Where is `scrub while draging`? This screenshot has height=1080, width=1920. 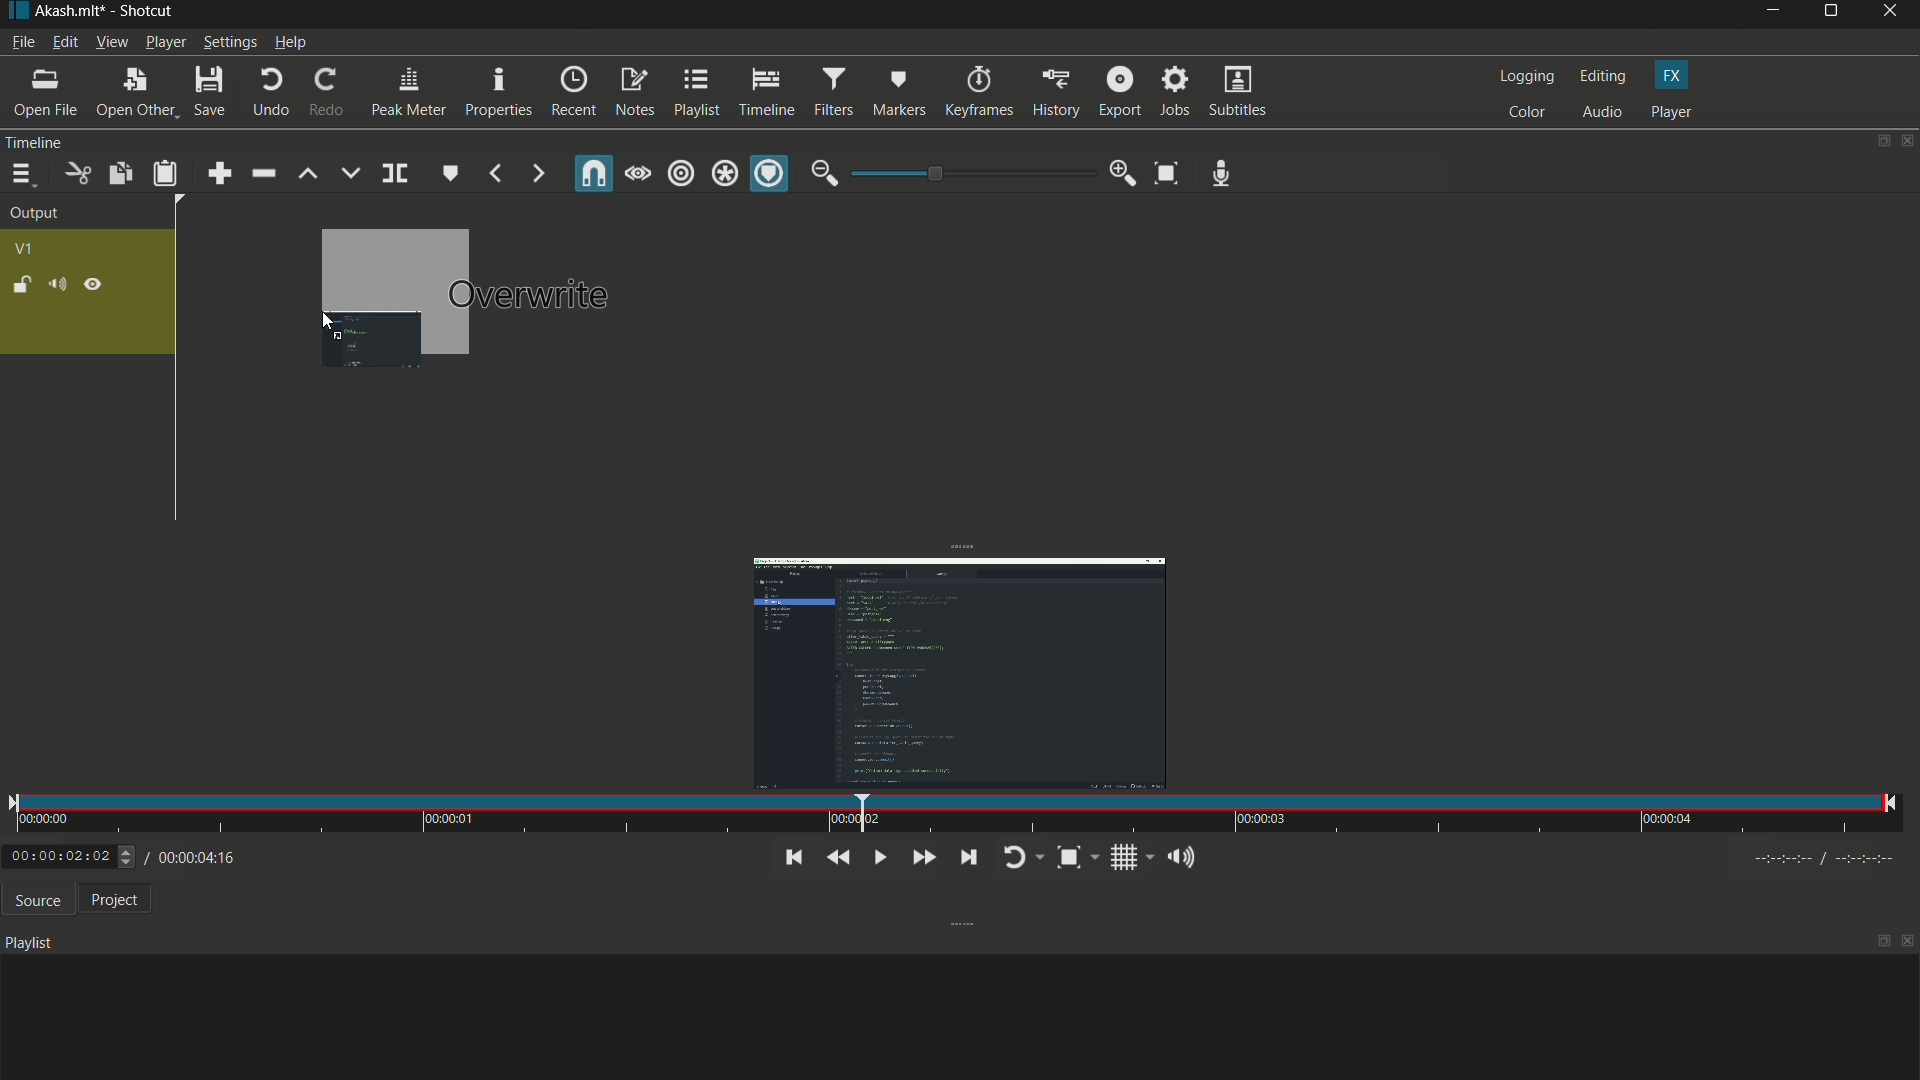 scrub while draging is located at coordinates (639, 173).